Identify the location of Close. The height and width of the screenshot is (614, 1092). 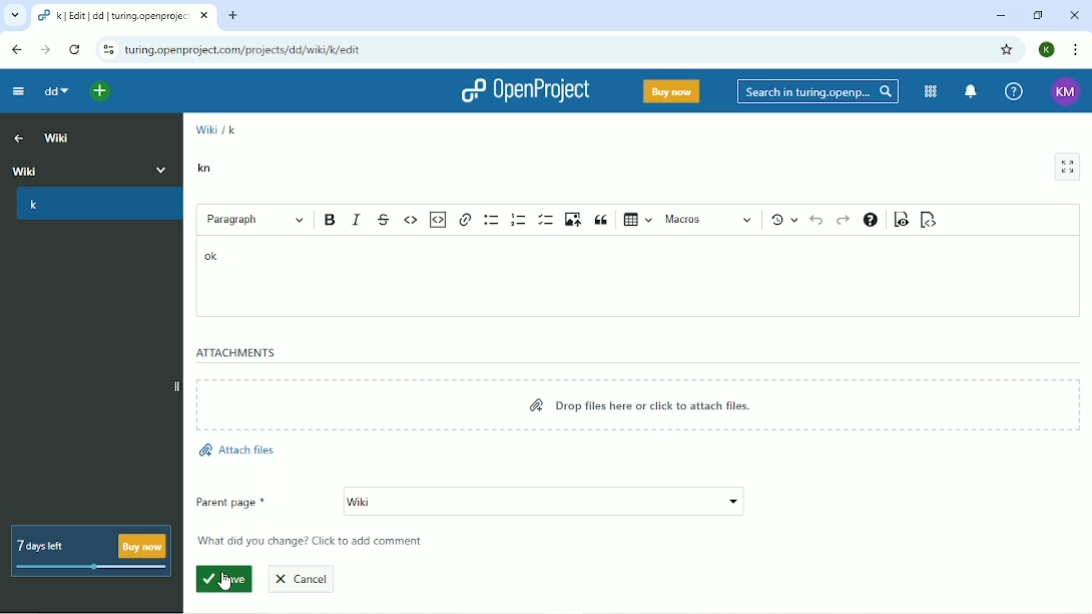
(1073, 15).